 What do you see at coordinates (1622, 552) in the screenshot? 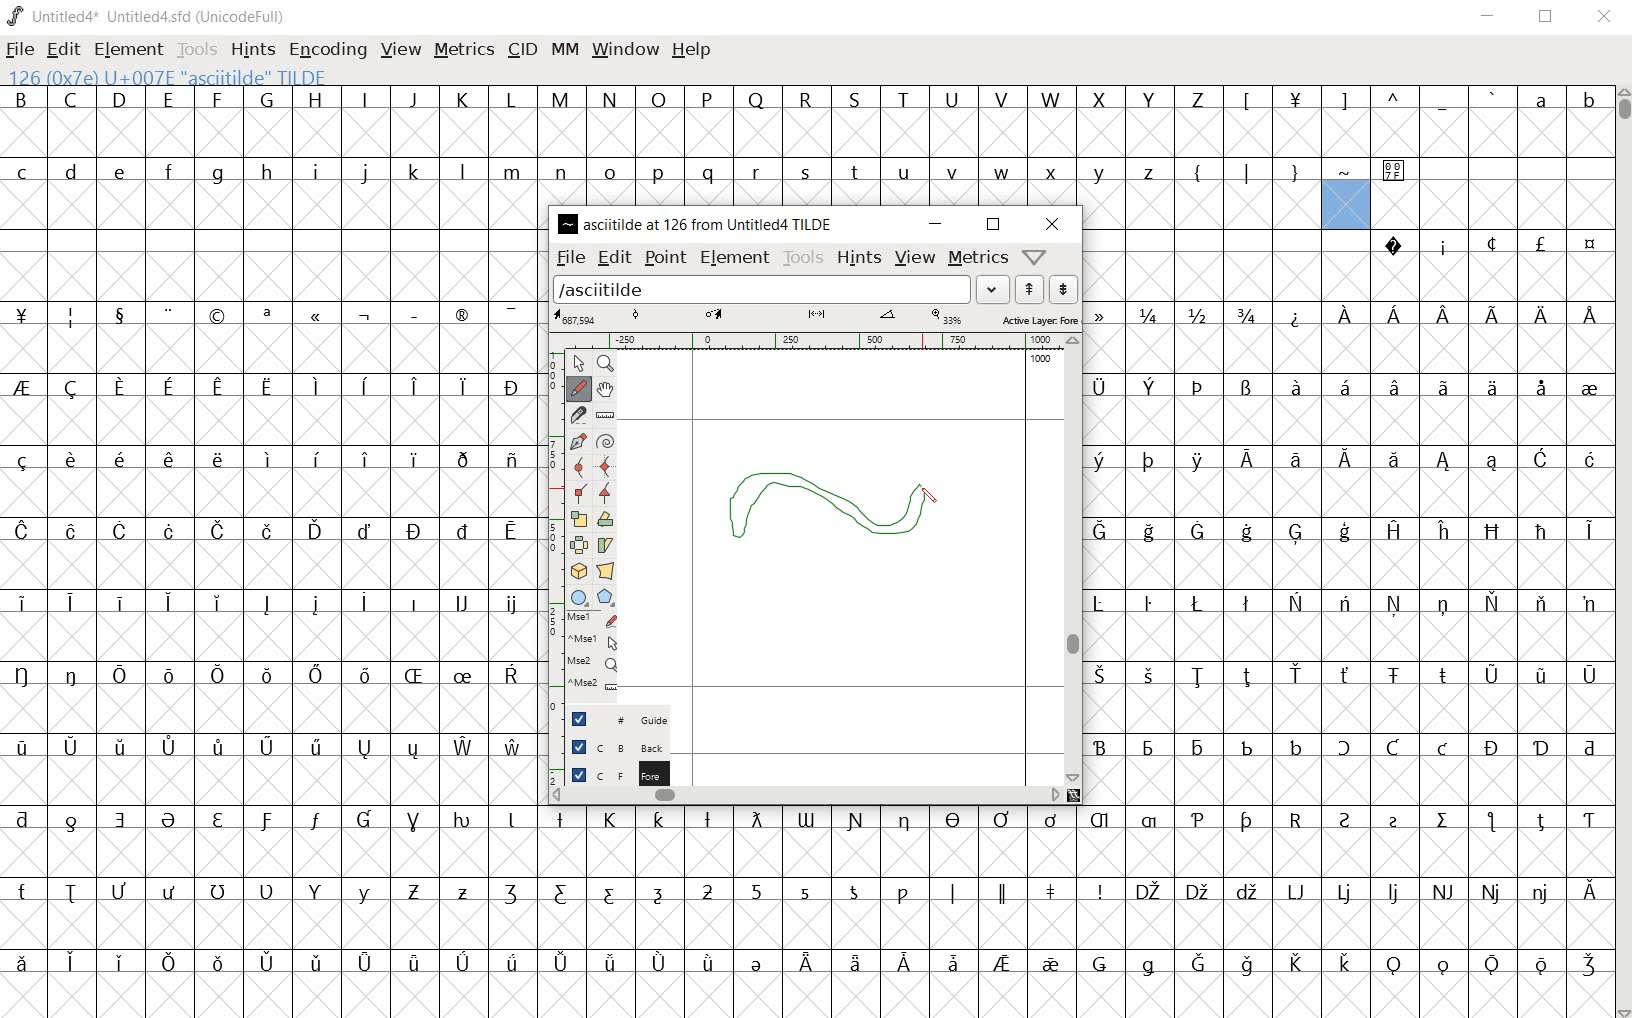
I see `SCROLLBAR` at bounding box center [1622, 552].